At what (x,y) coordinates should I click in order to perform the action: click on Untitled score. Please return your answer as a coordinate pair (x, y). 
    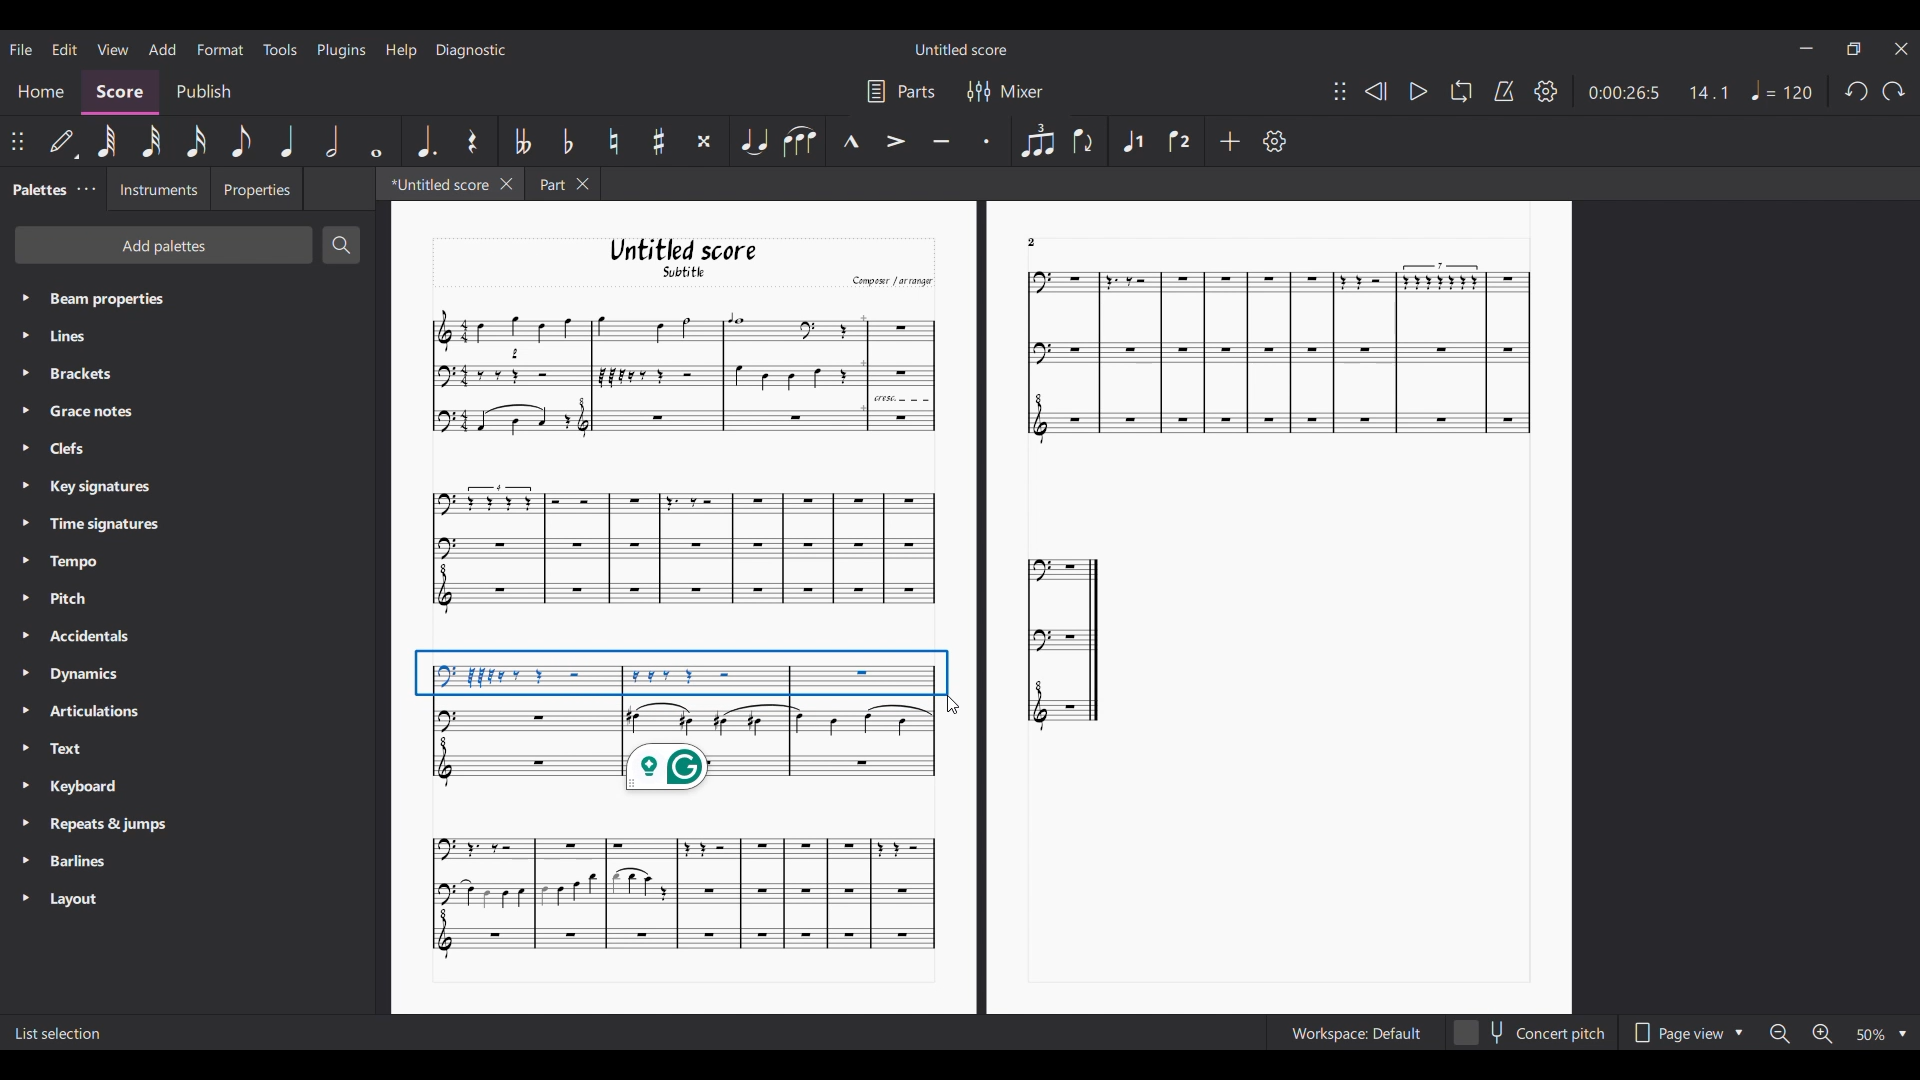
    Looking at the image, I should click on (961, 50).